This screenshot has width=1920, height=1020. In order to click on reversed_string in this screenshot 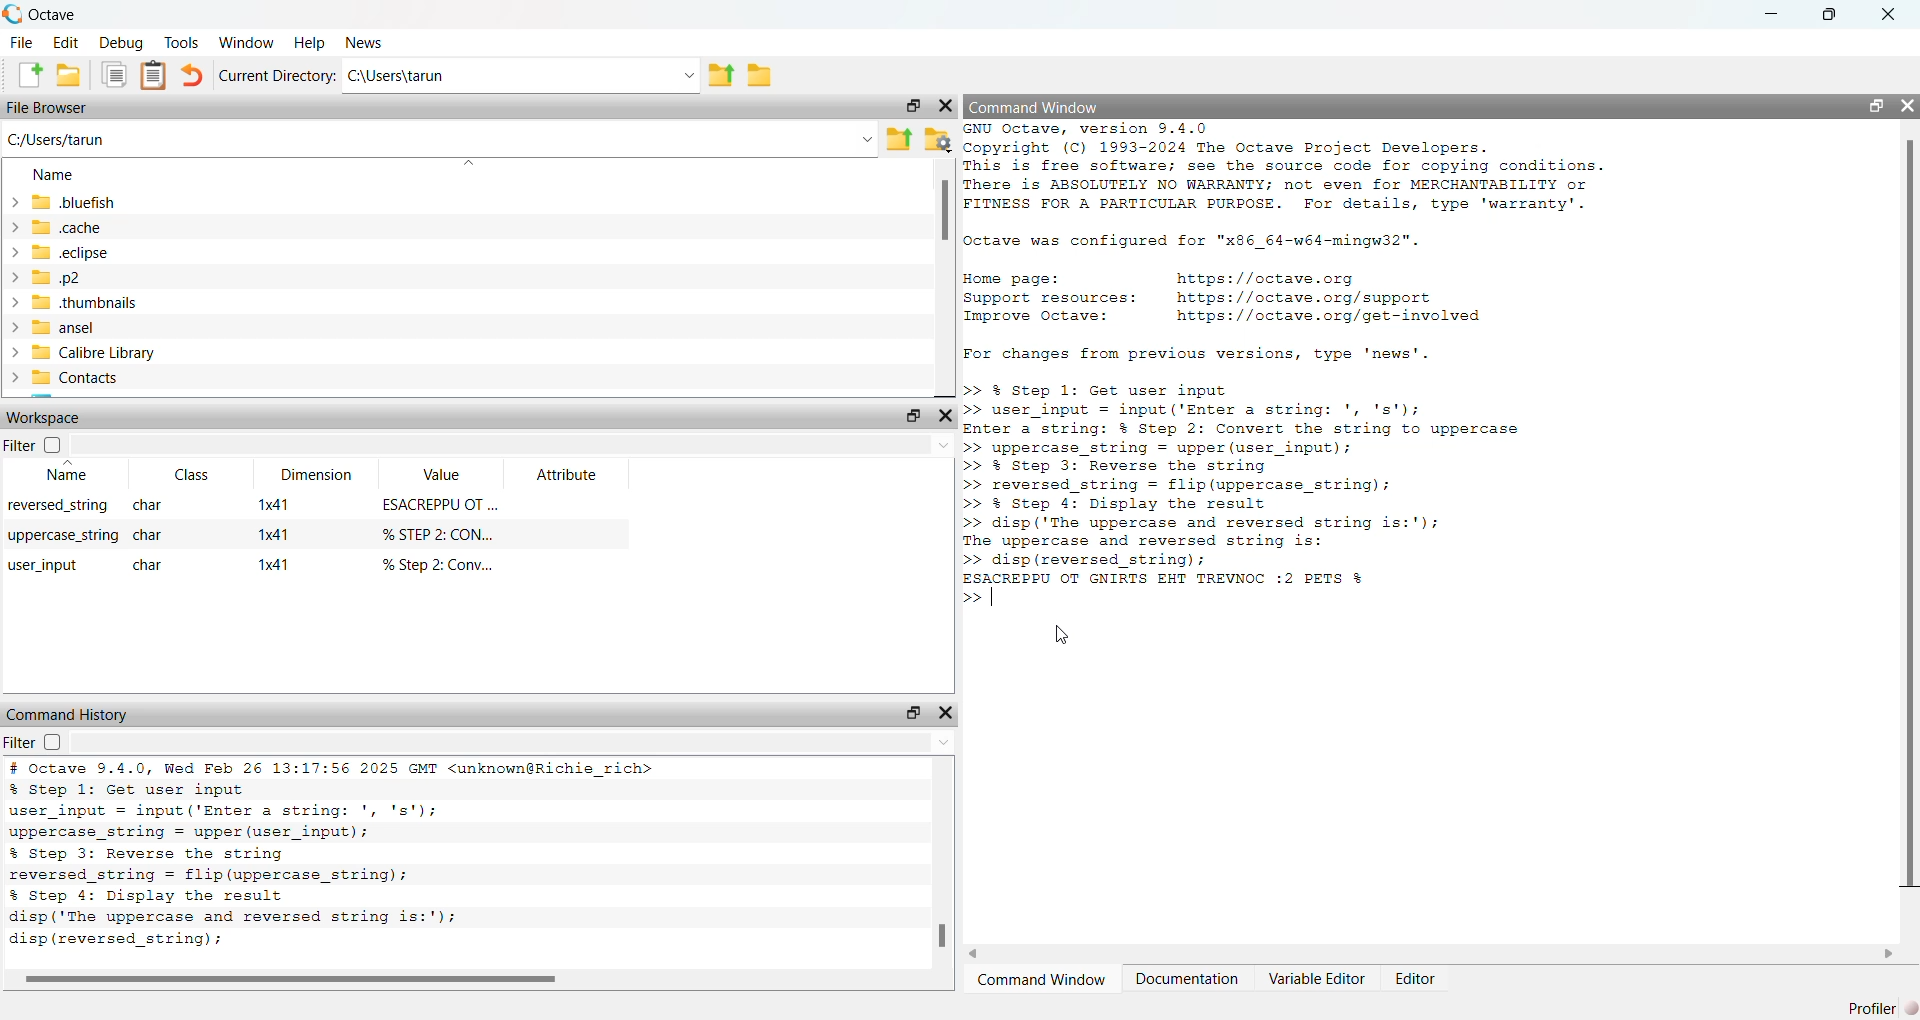, I will do `click(55, 507)`.